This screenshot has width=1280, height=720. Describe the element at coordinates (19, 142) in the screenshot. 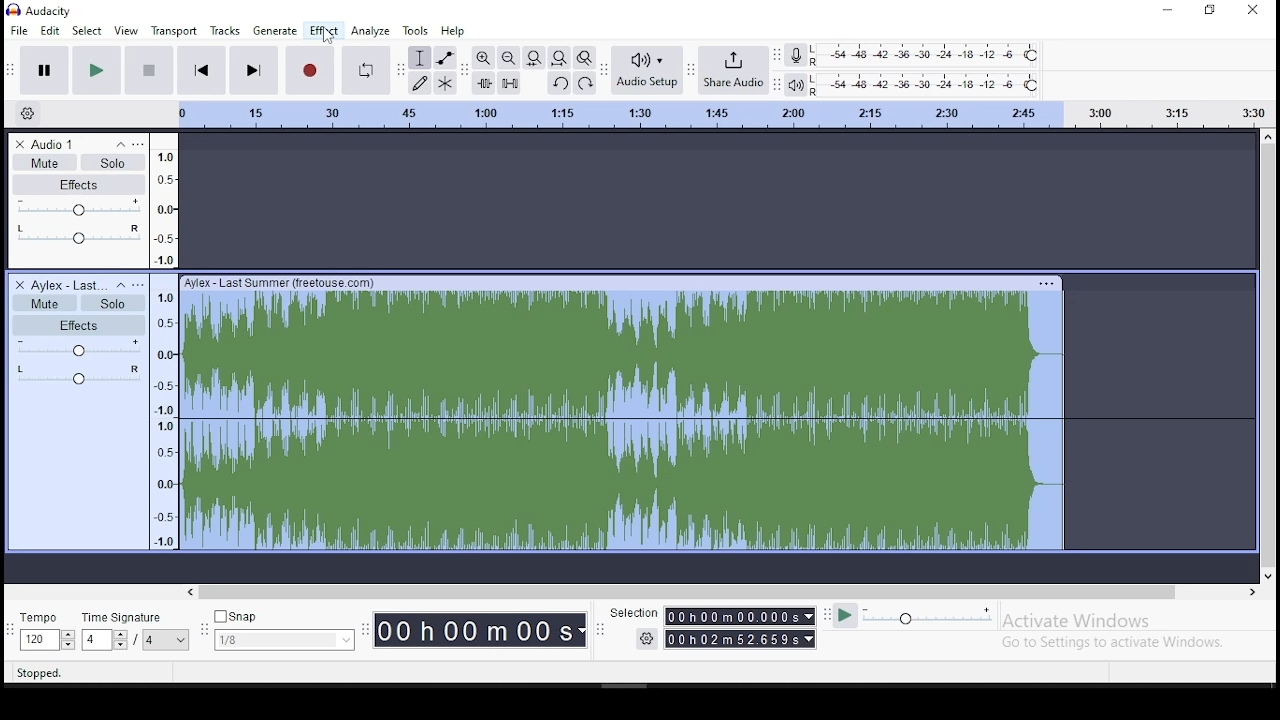

I see `delete track` at that location.